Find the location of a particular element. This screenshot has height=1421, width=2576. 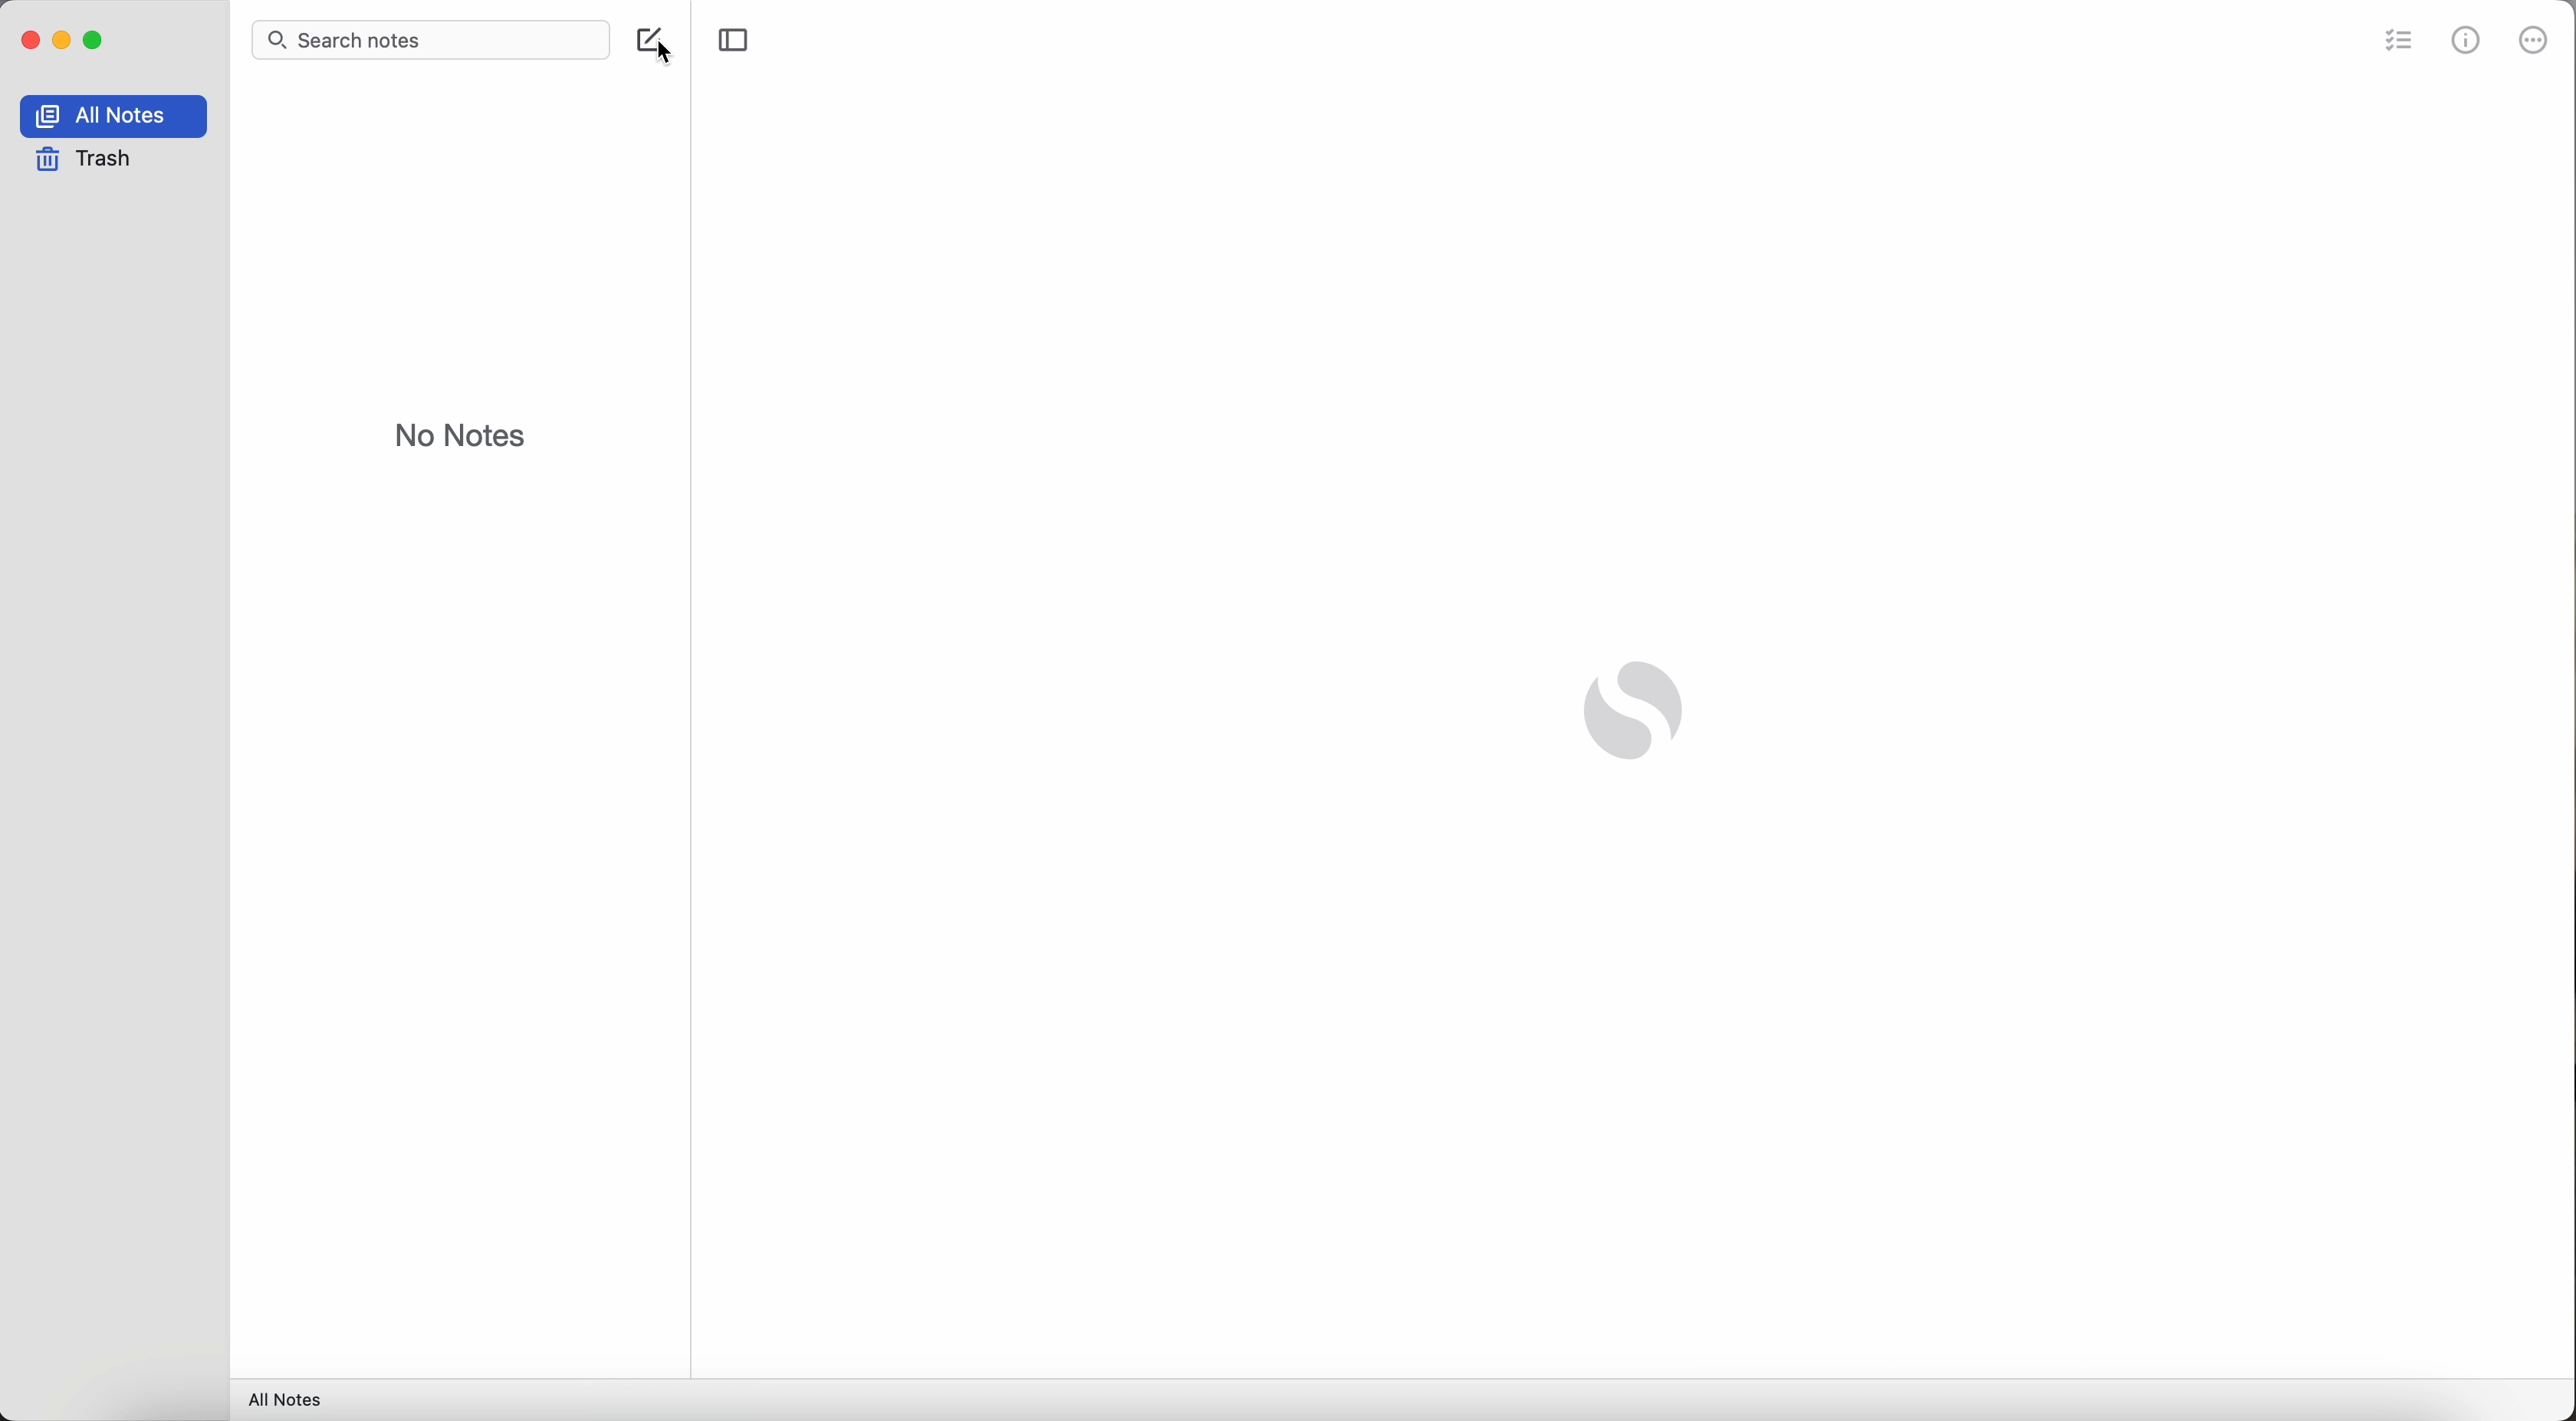

no notes is located at coordinates (459, 436).